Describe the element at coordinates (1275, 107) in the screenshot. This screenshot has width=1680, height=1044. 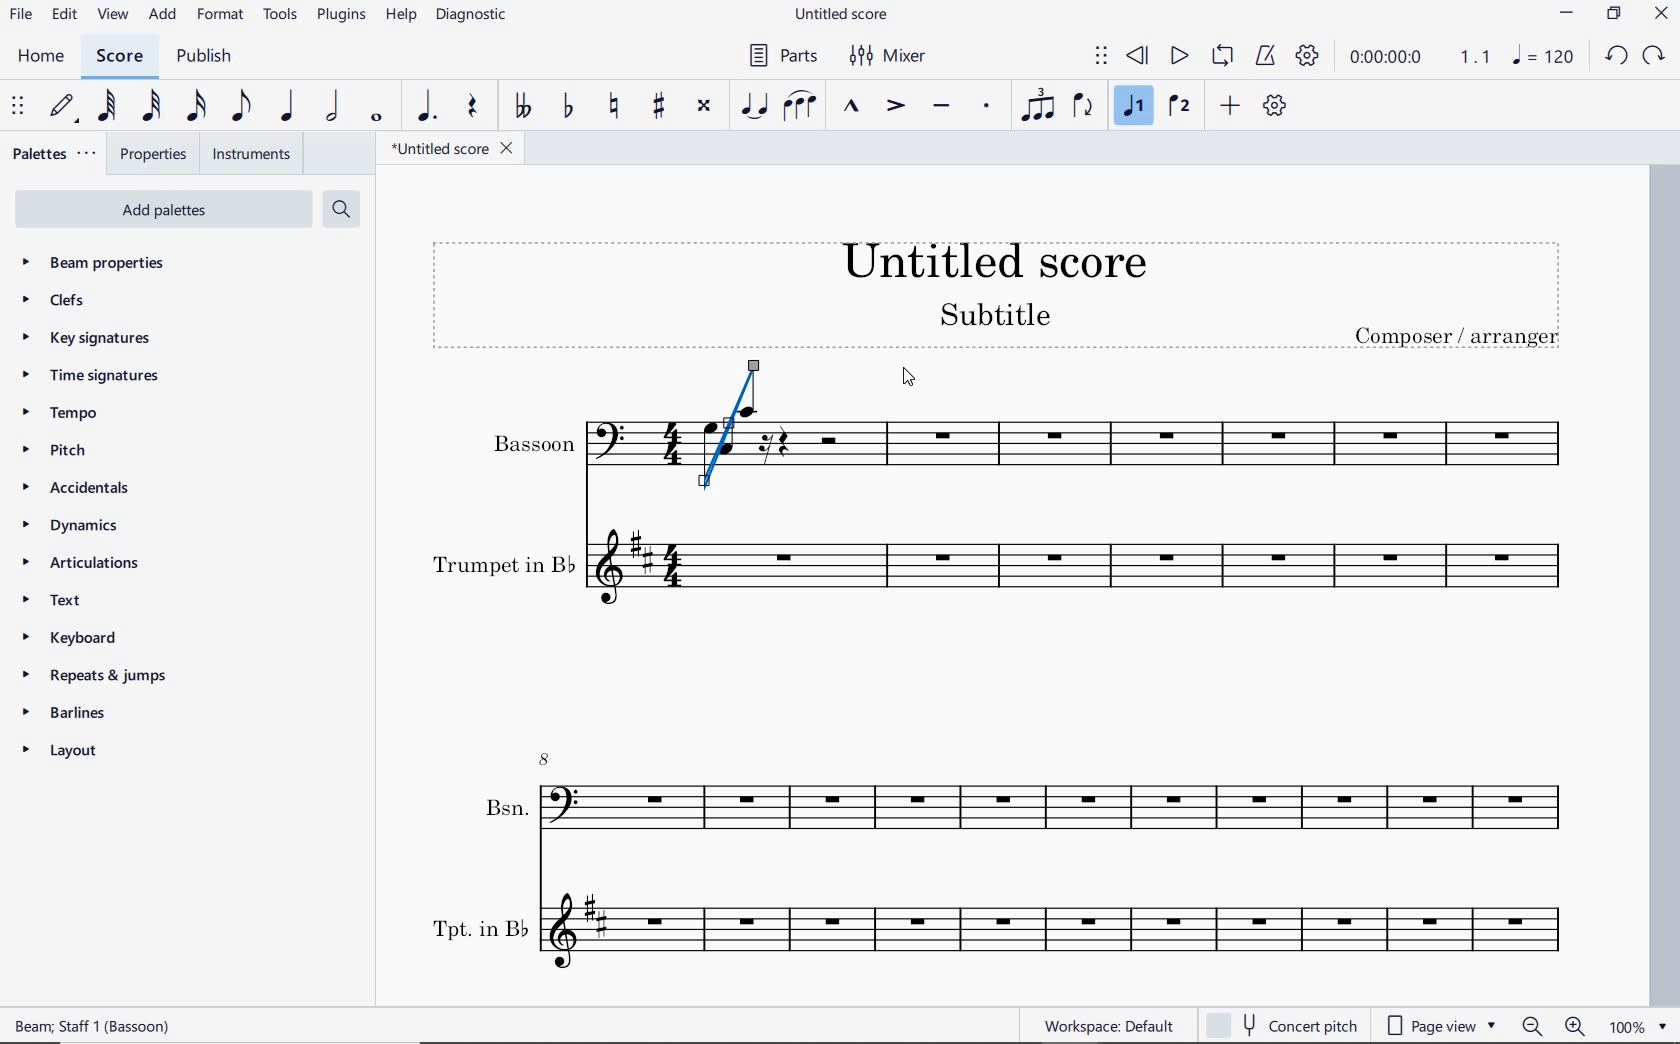
I see `customize toolbar` at that location.